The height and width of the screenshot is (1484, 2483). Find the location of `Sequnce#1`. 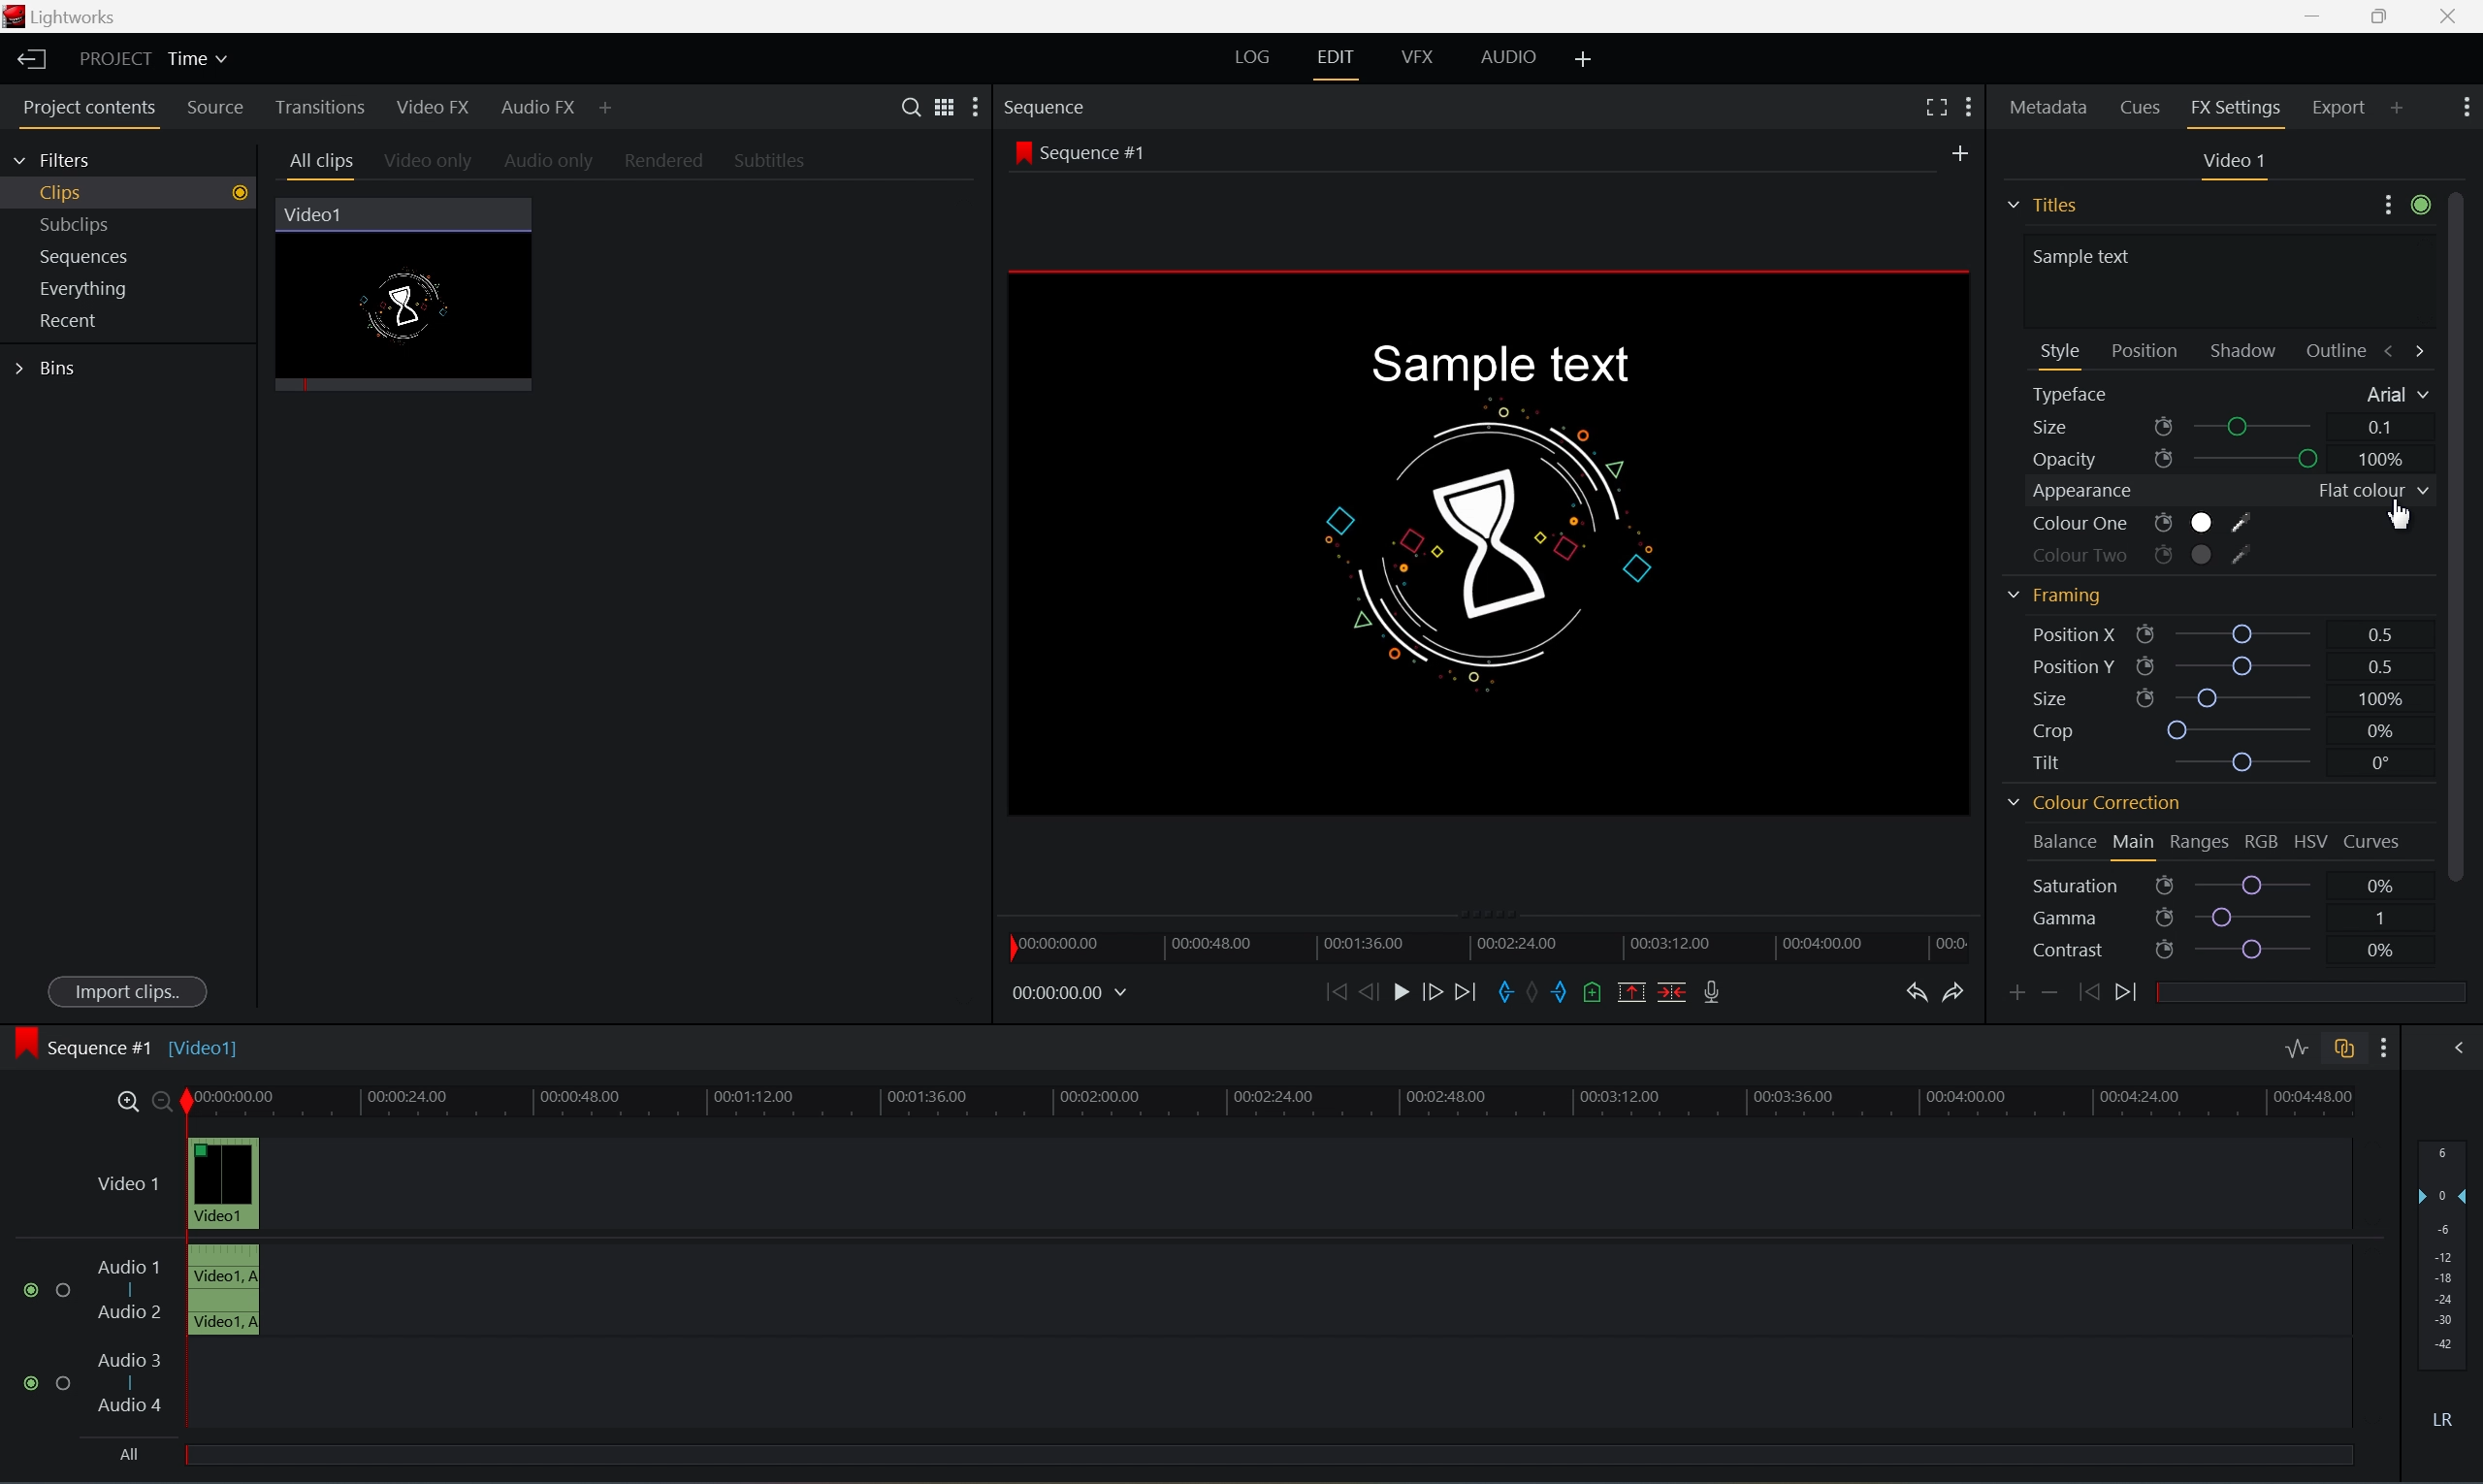

Sequnce#1 is located at coordinates (1080, 153).